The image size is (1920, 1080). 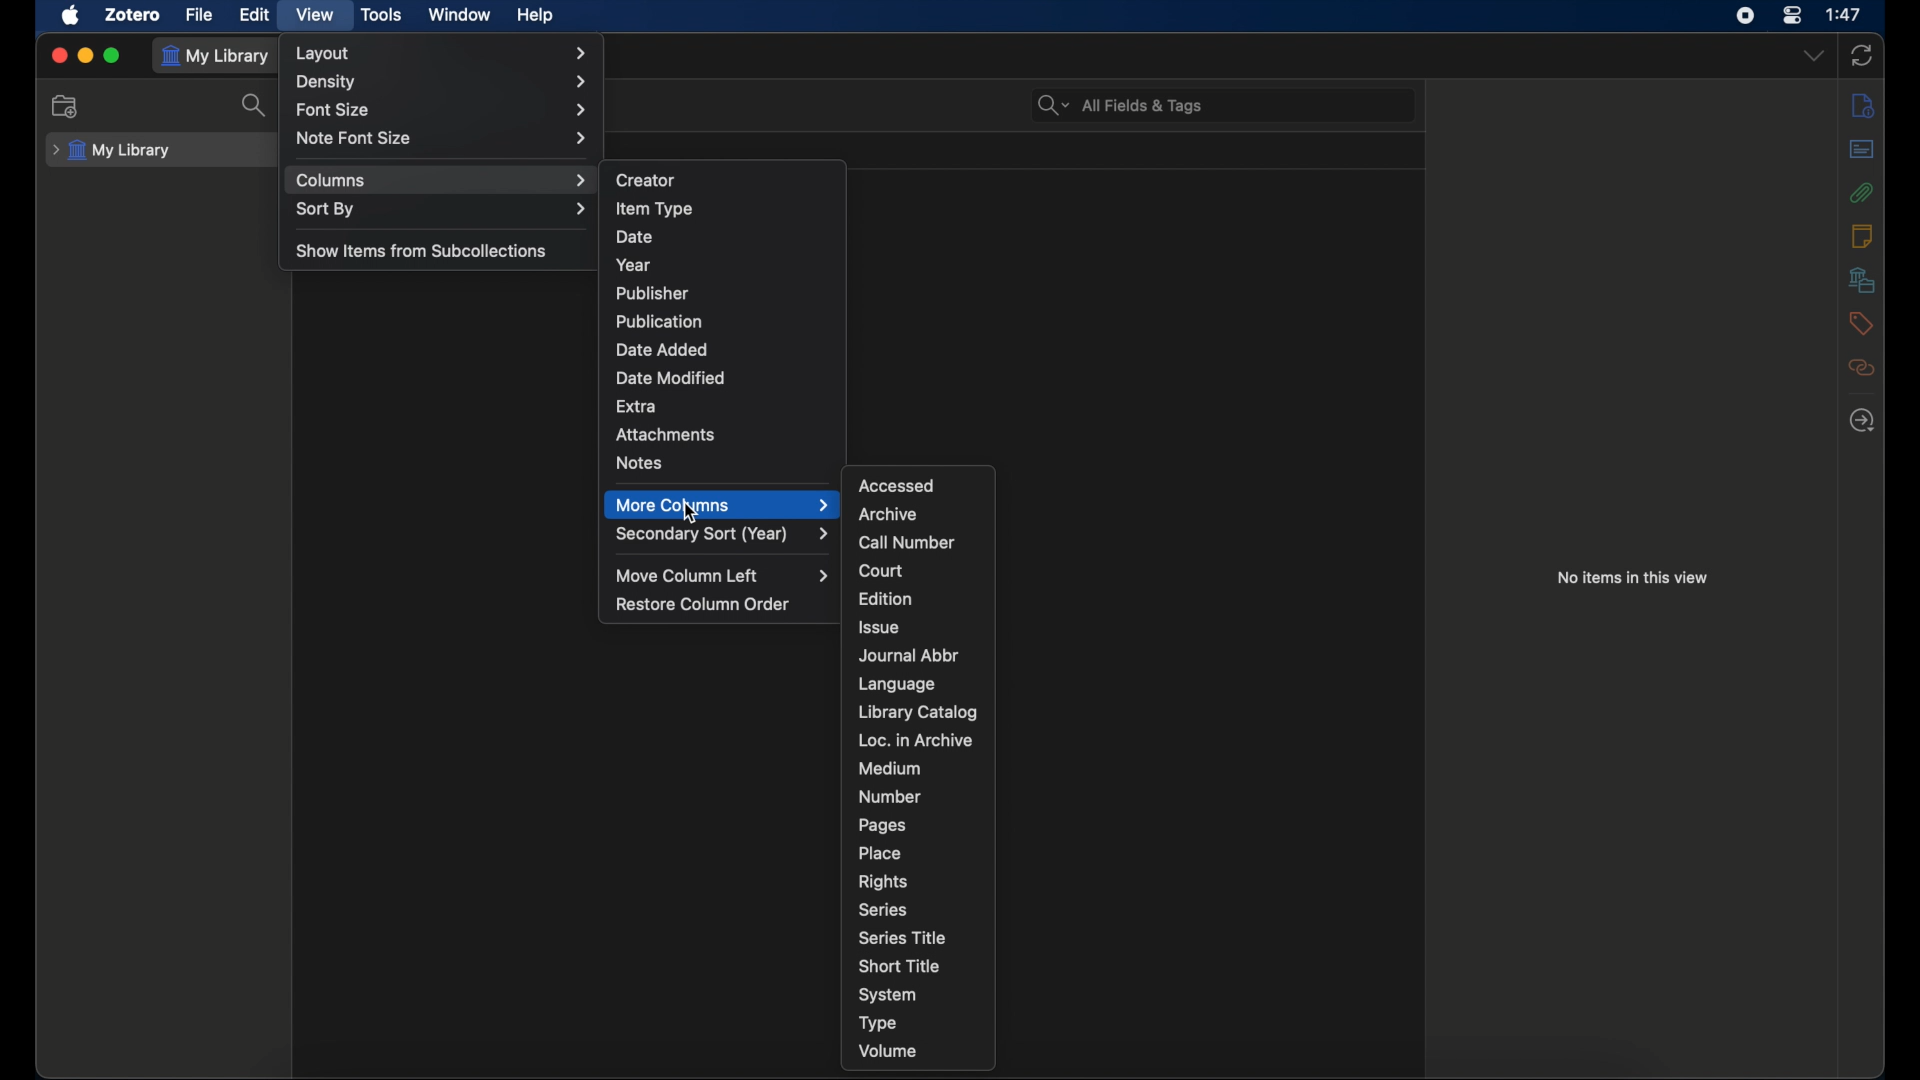 I want to click on rights, so click(x=882, y=883).